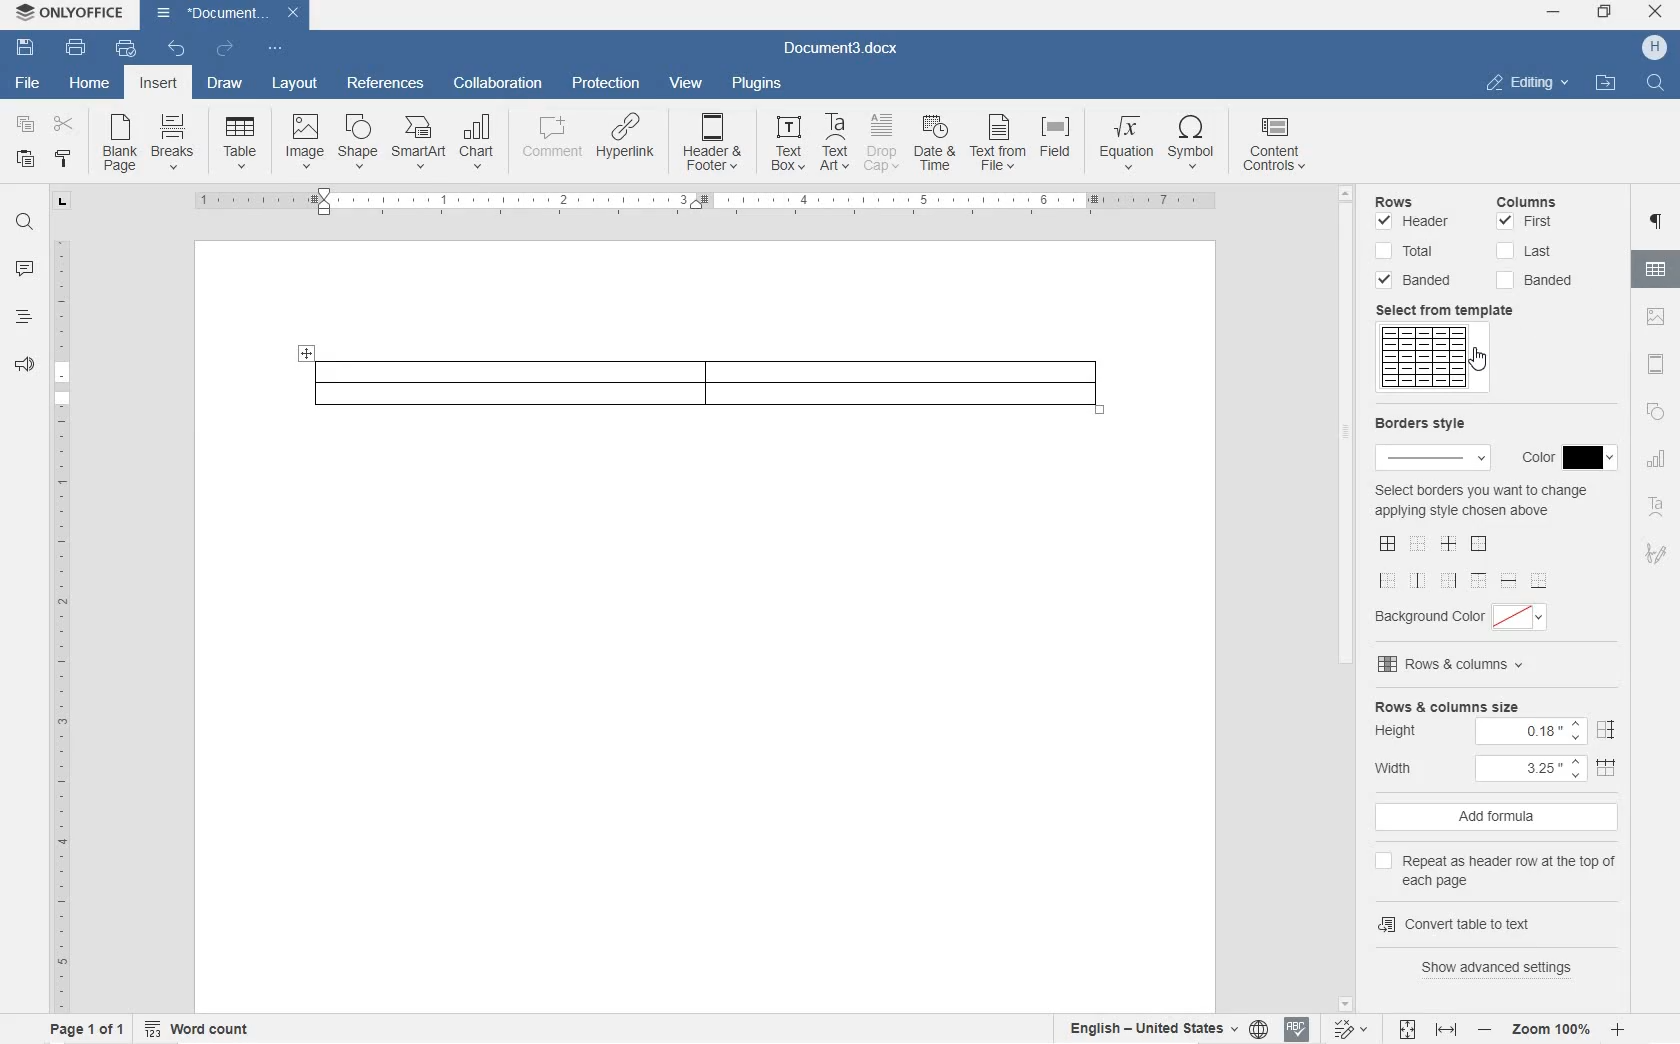 The image size is (1680, 1044). I want to click on Breaks, so click(173, 141).